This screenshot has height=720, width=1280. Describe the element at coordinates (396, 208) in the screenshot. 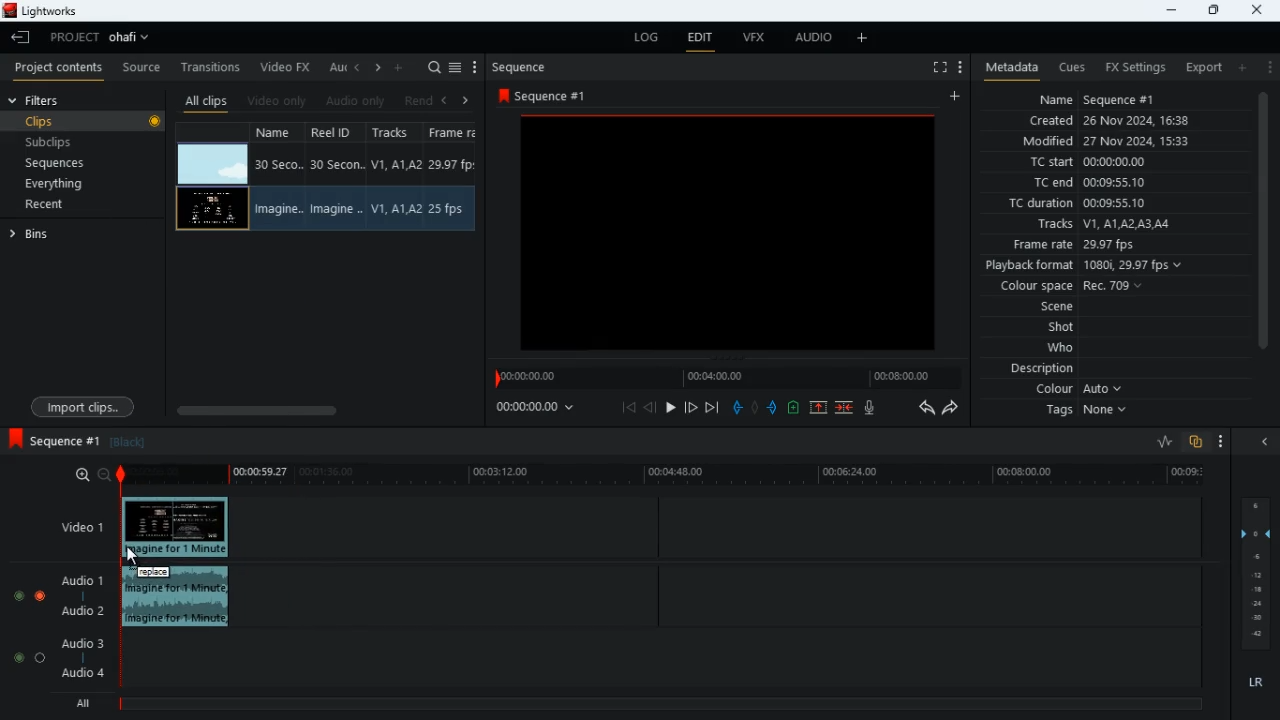

I see `Track` at that location.